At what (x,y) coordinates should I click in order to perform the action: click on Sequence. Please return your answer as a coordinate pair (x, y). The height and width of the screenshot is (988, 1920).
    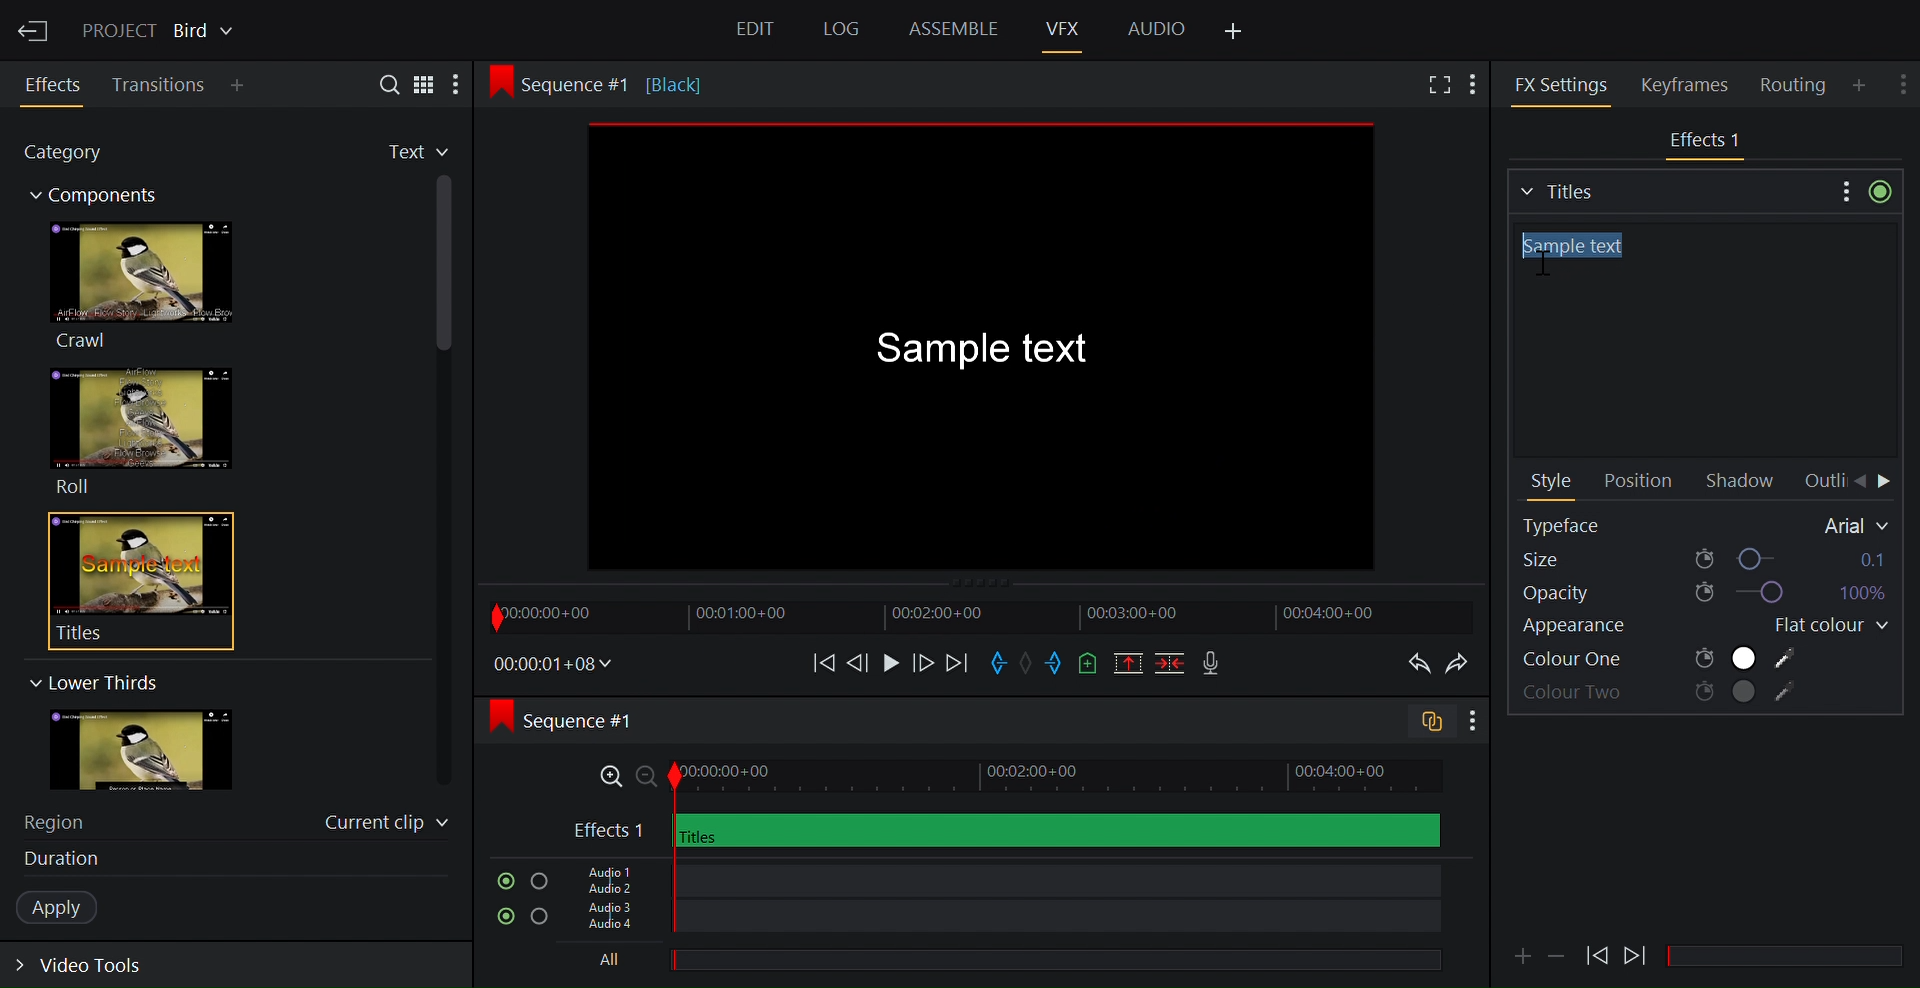
    Looking at the image, I should click on (624, 83).